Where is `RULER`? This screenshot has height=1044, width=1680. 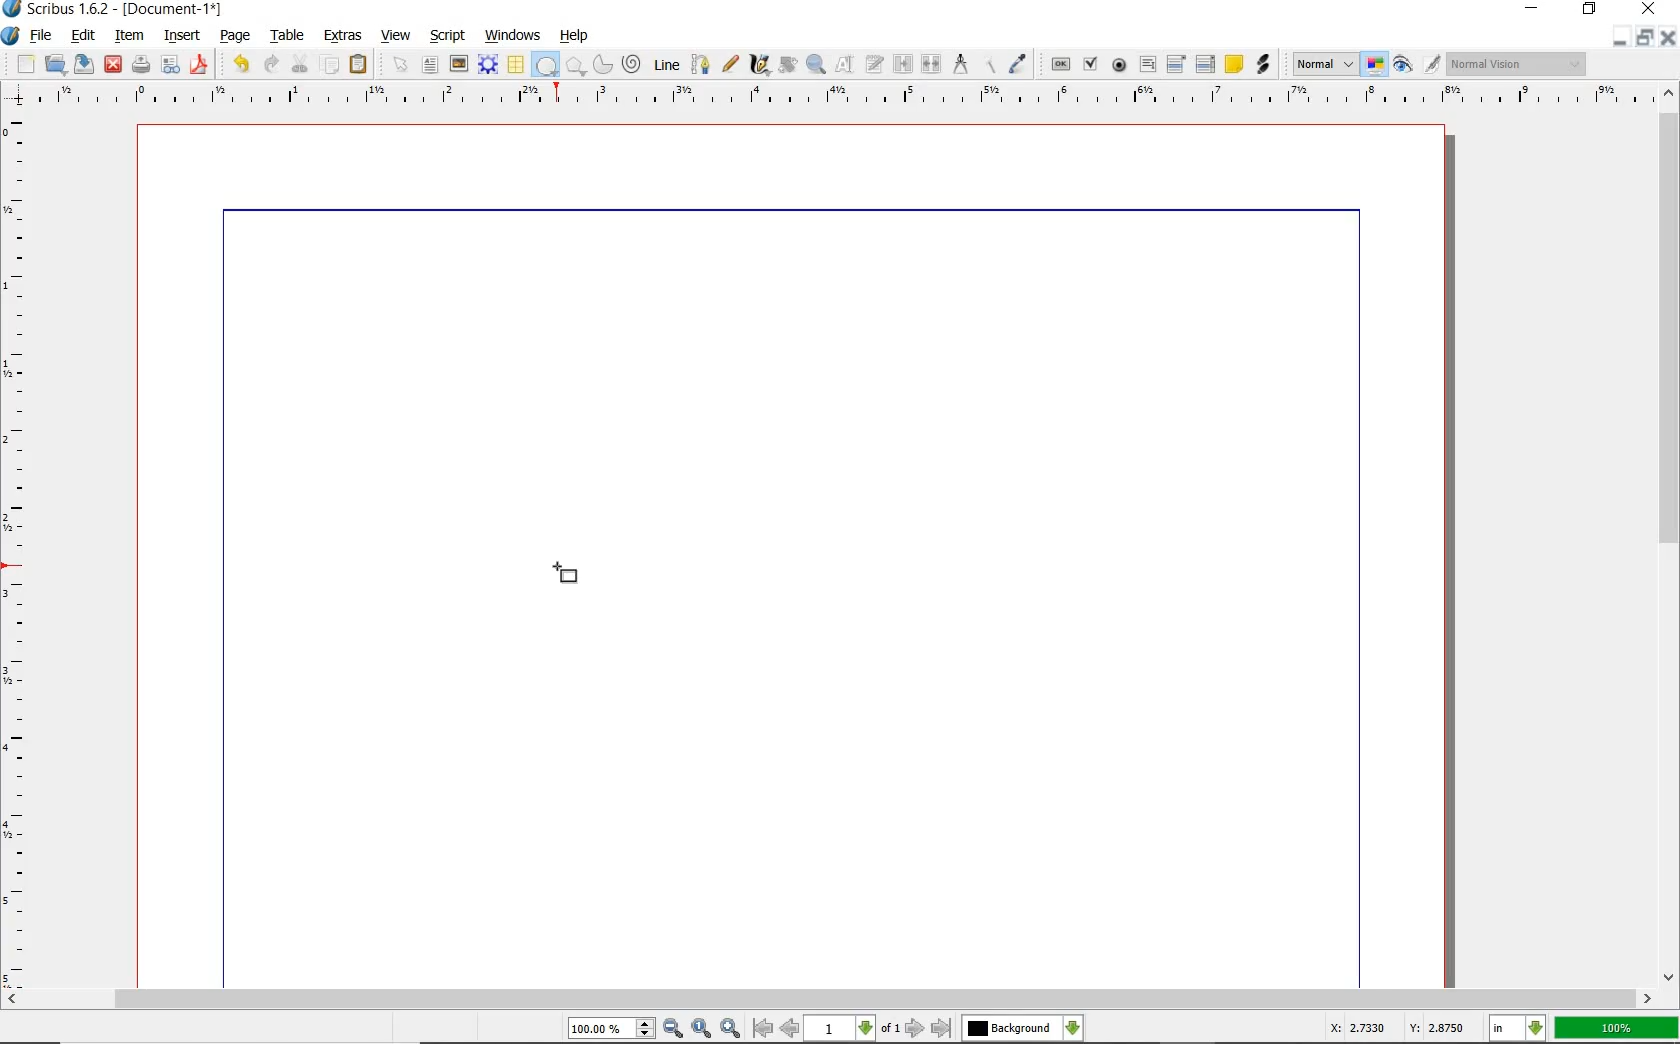 RULER is located at coordinates (17, 554).